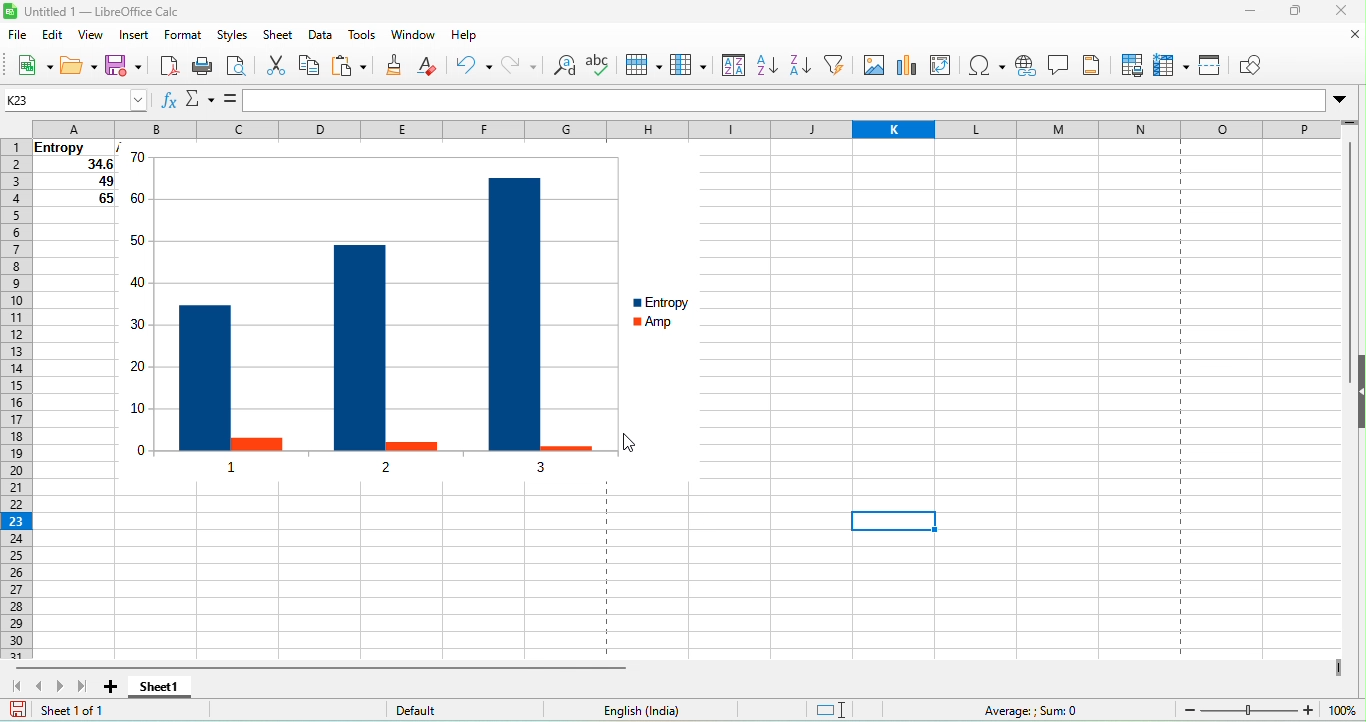 Image resolution: width=1366 pixels, height=722 pixels. What do you see at coordinates (564, 68) in the screenshot?
I see `find and replace` at bounding box center [564, 68].